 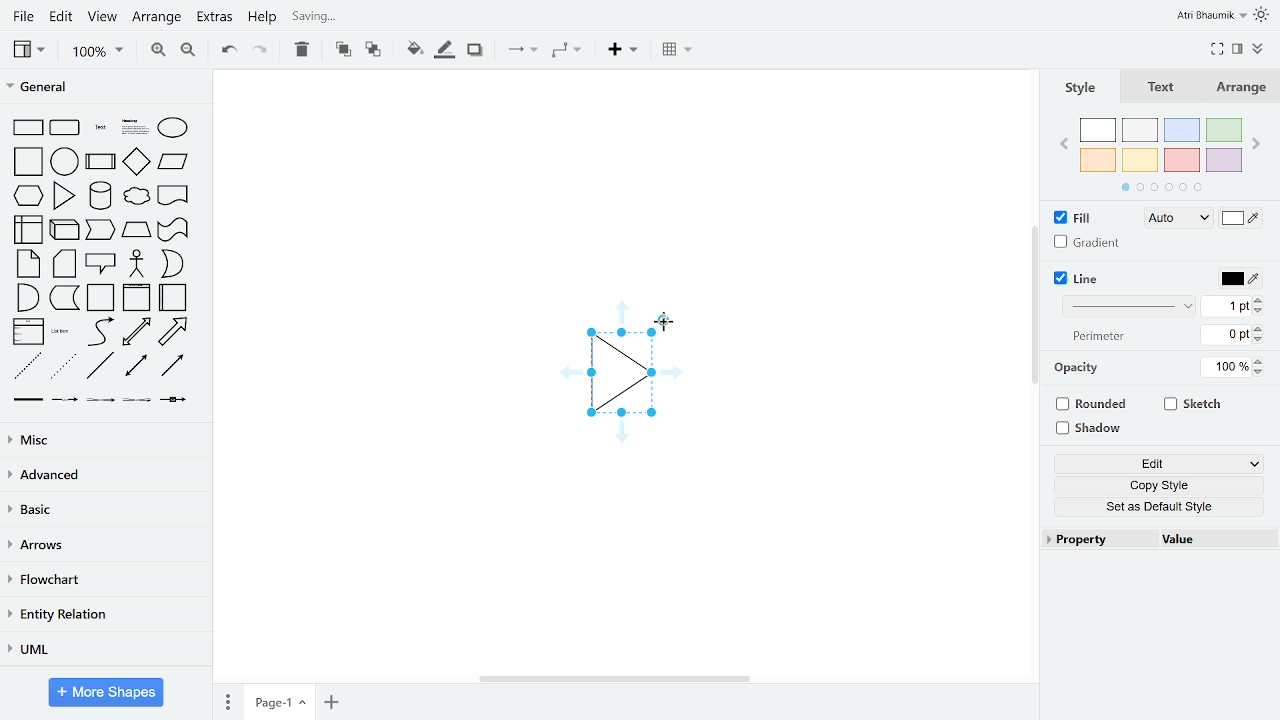 I want to click on profile Atri Bhaumik, so click(x=1210, y=16).